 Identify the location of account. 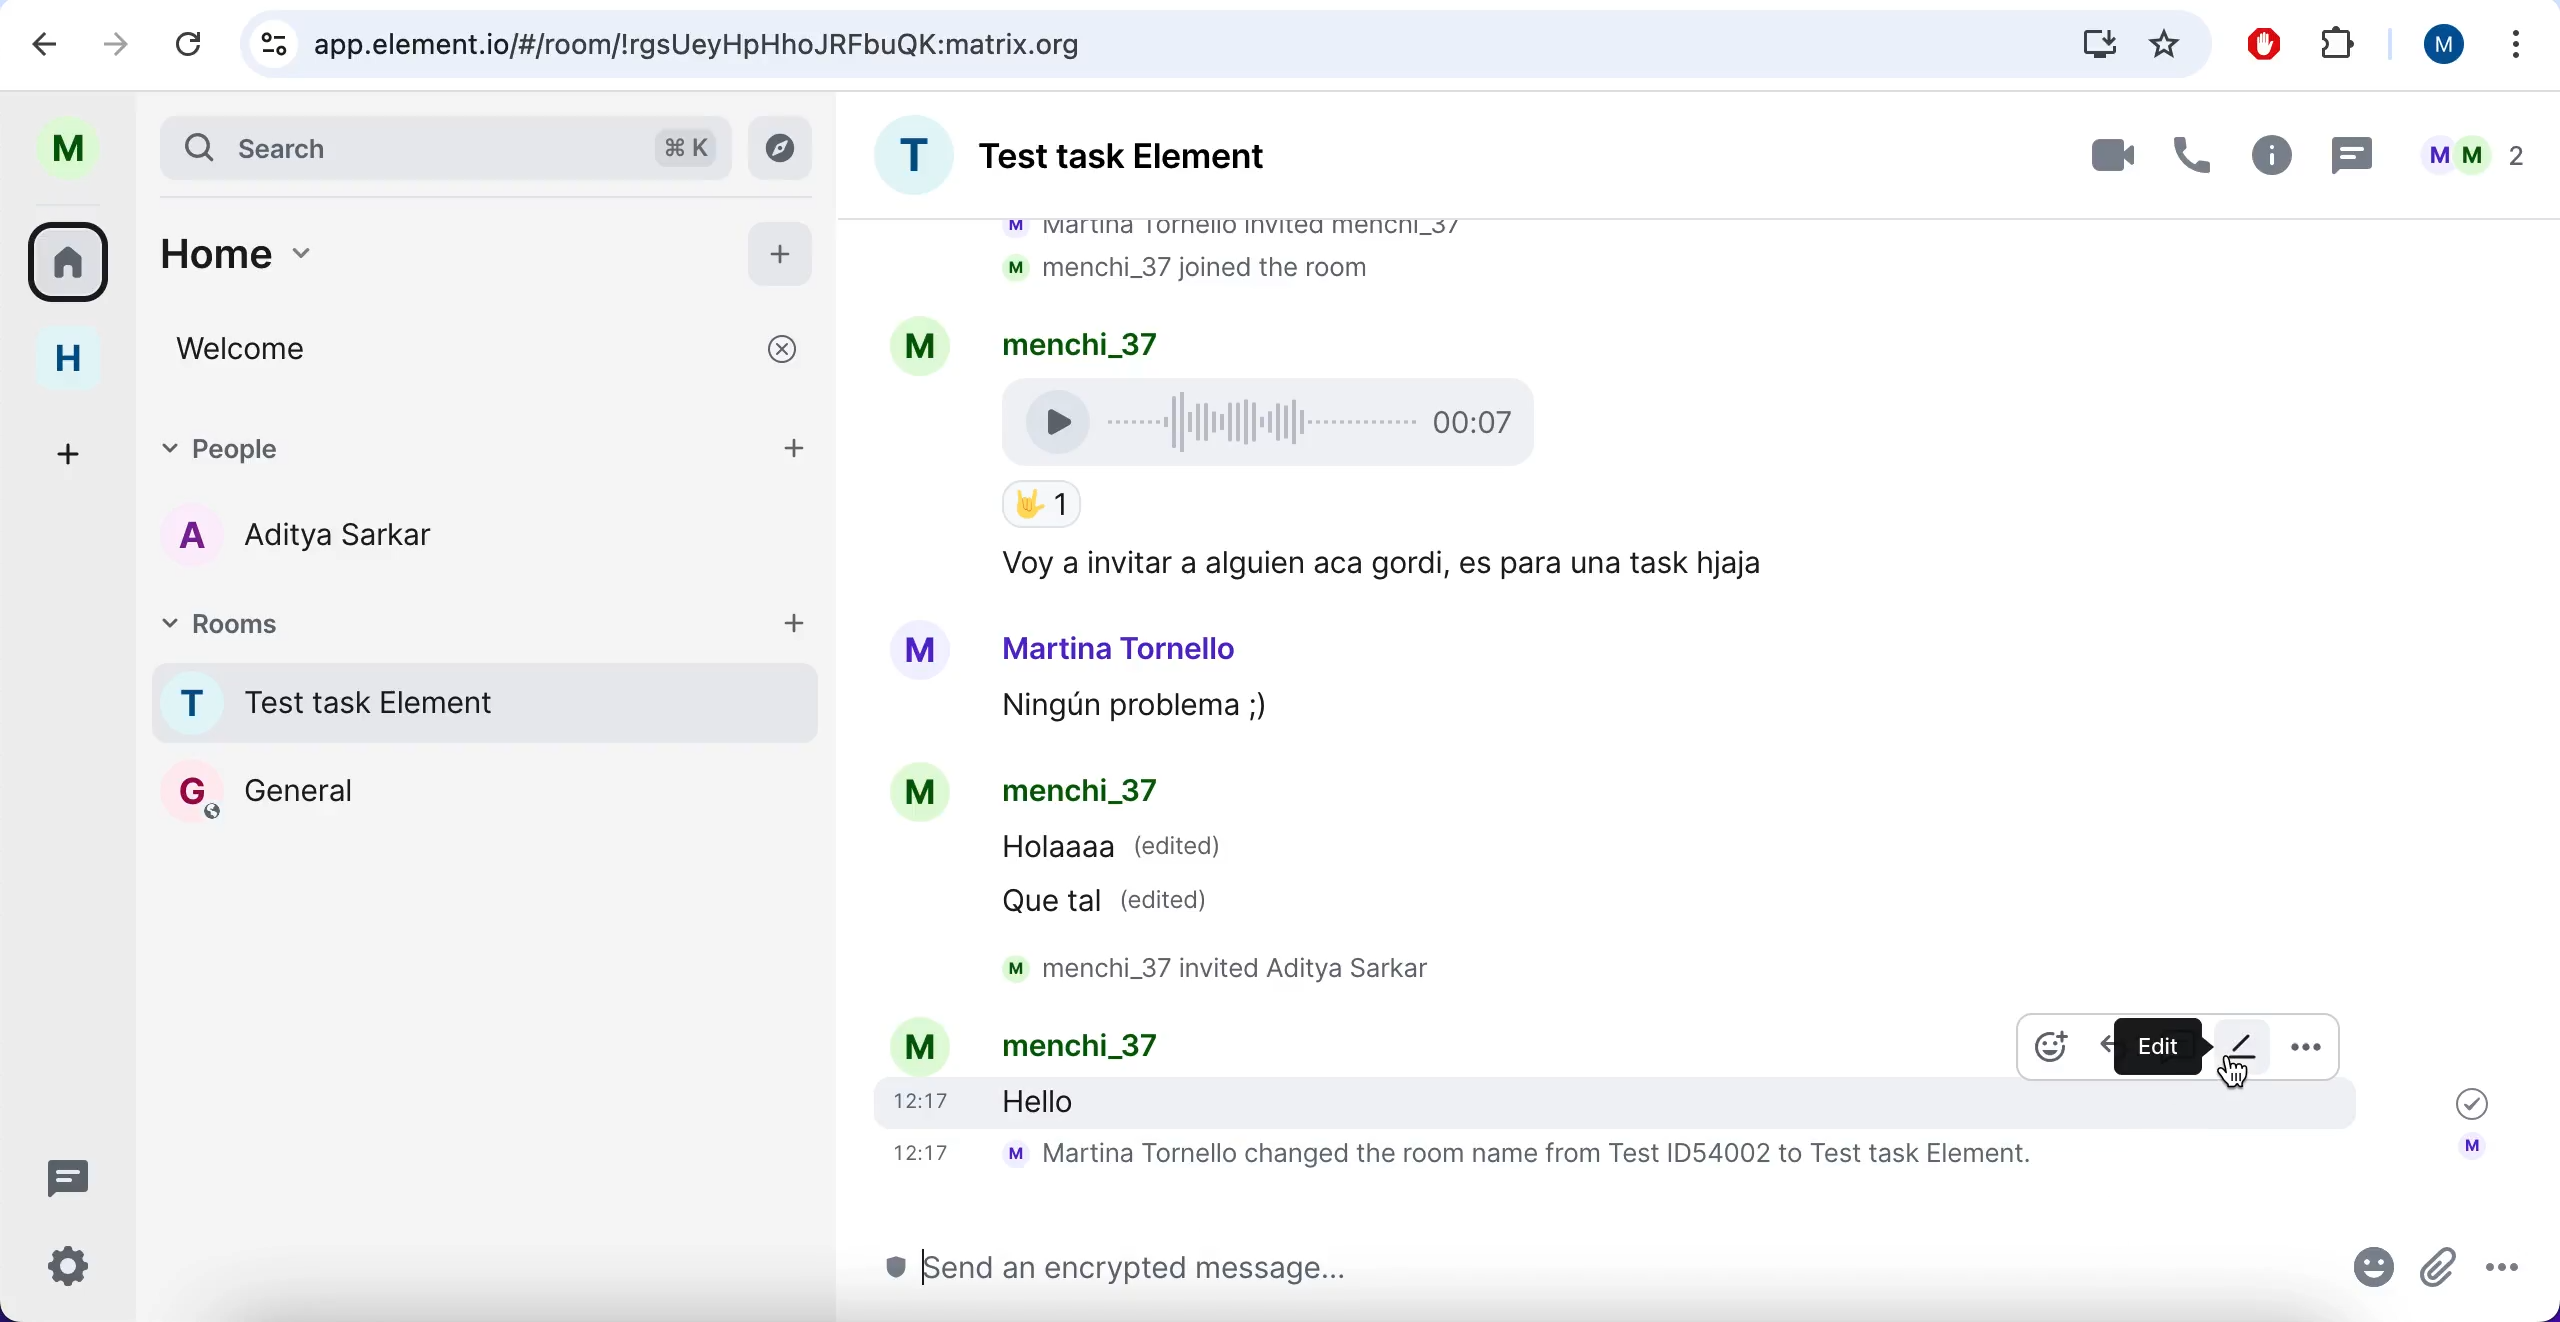
(2470, 1153).